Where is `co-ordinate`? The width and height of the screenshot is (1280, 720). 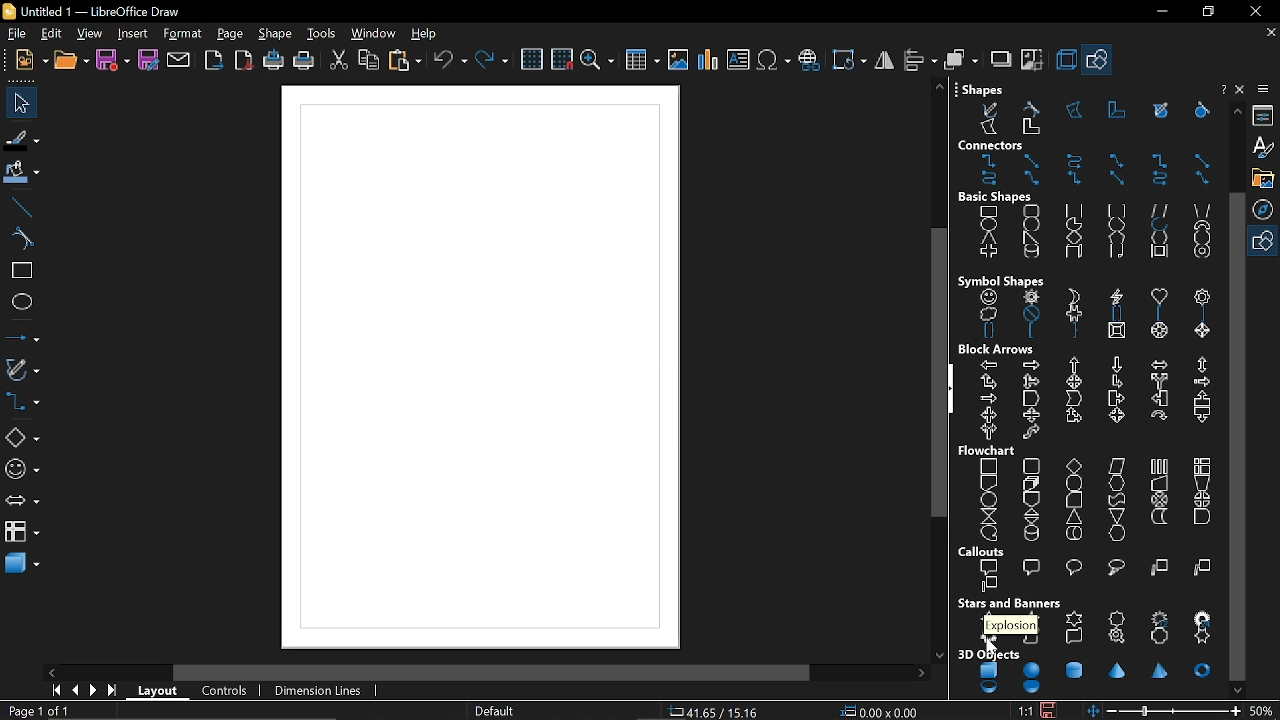 co-ordinate is located at coordinates (715, 712).